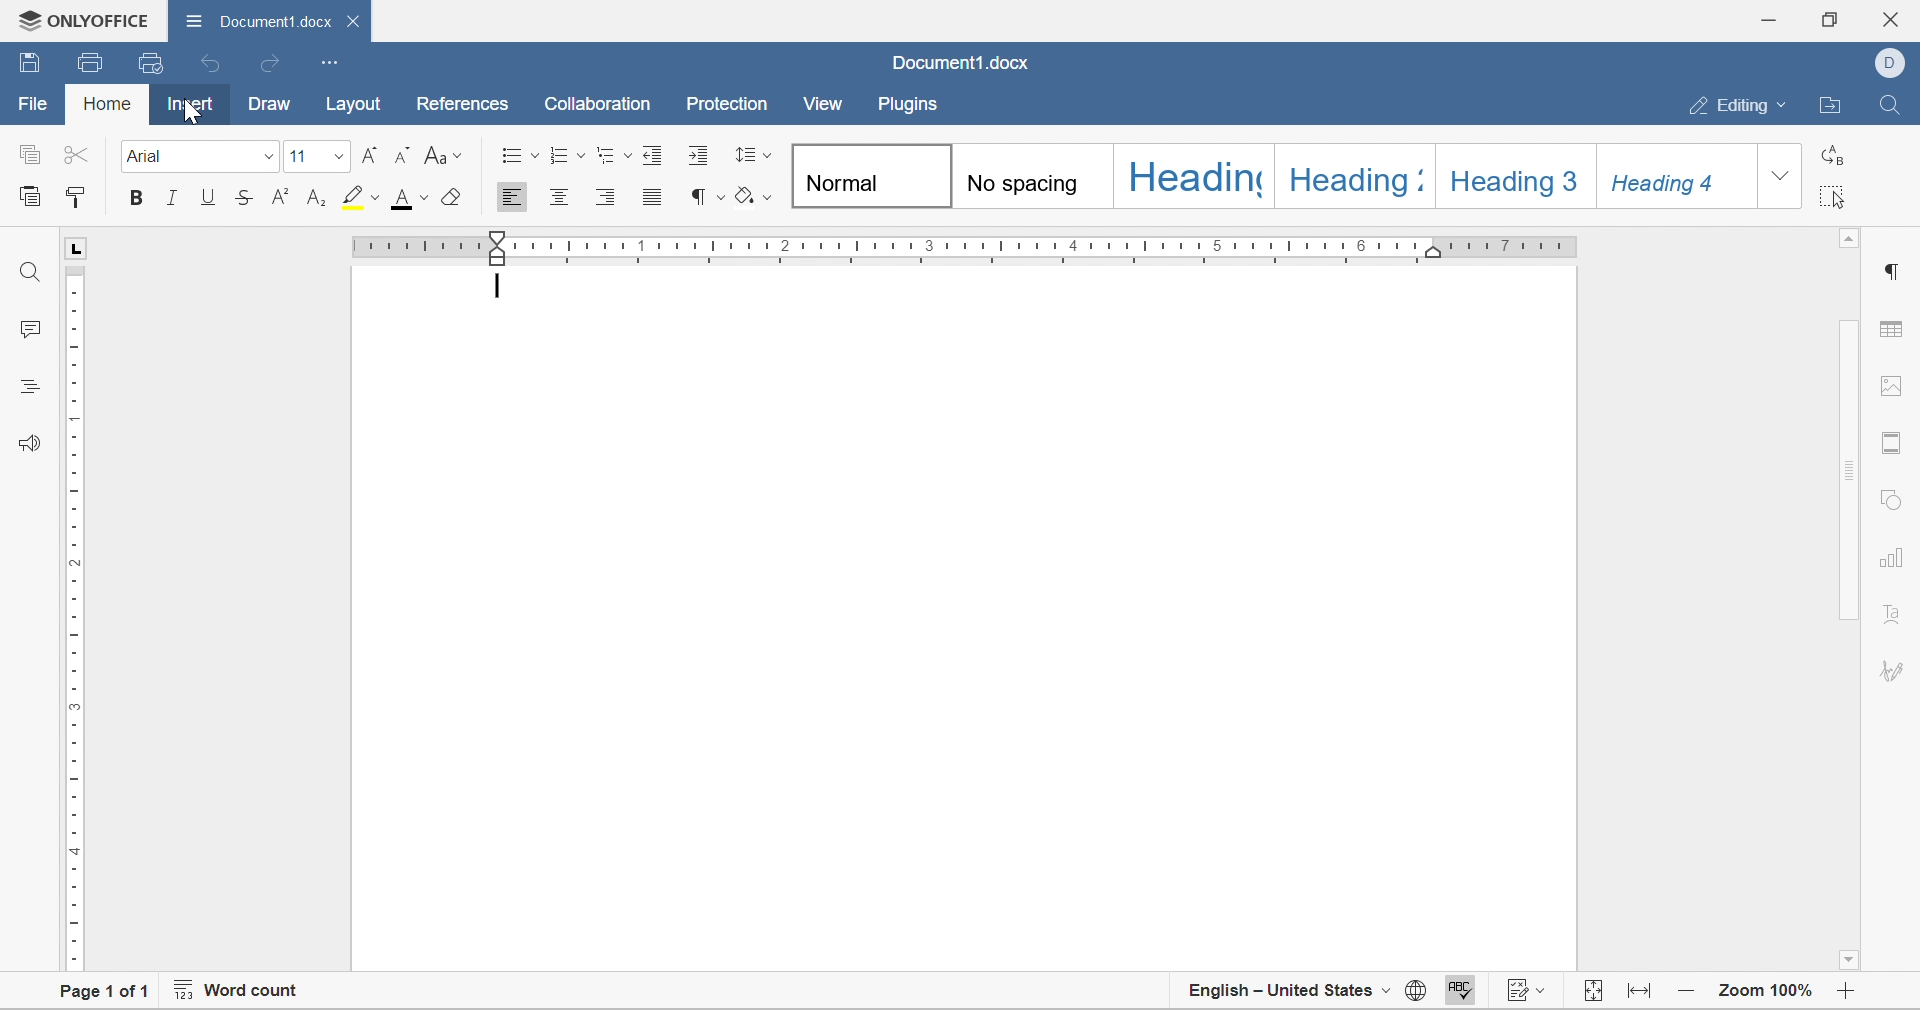 The width and height of the screenshot is (1920, 1010). I want to click on Minimize, so click(1772, 17).